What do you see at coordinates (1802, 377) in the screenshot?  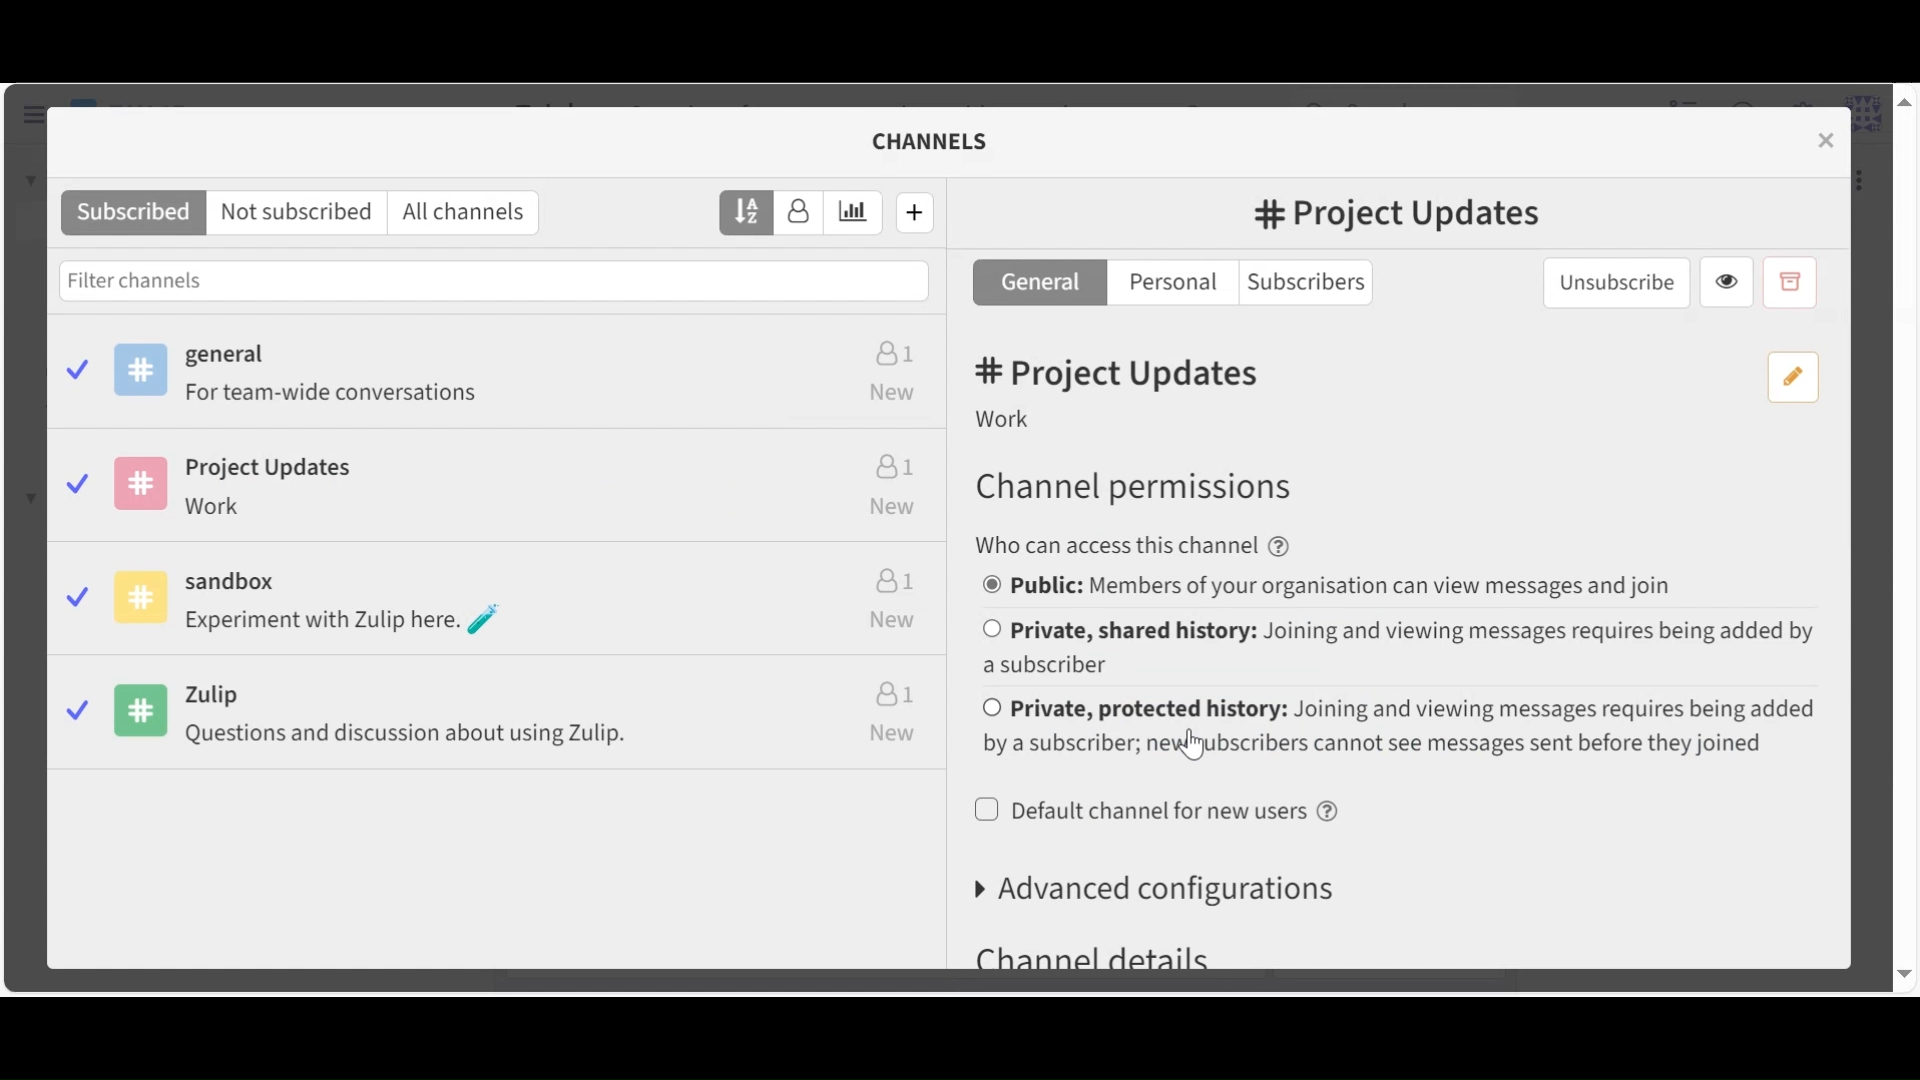 I see `Edit channel name and description` at bounding box center [1802, 377].